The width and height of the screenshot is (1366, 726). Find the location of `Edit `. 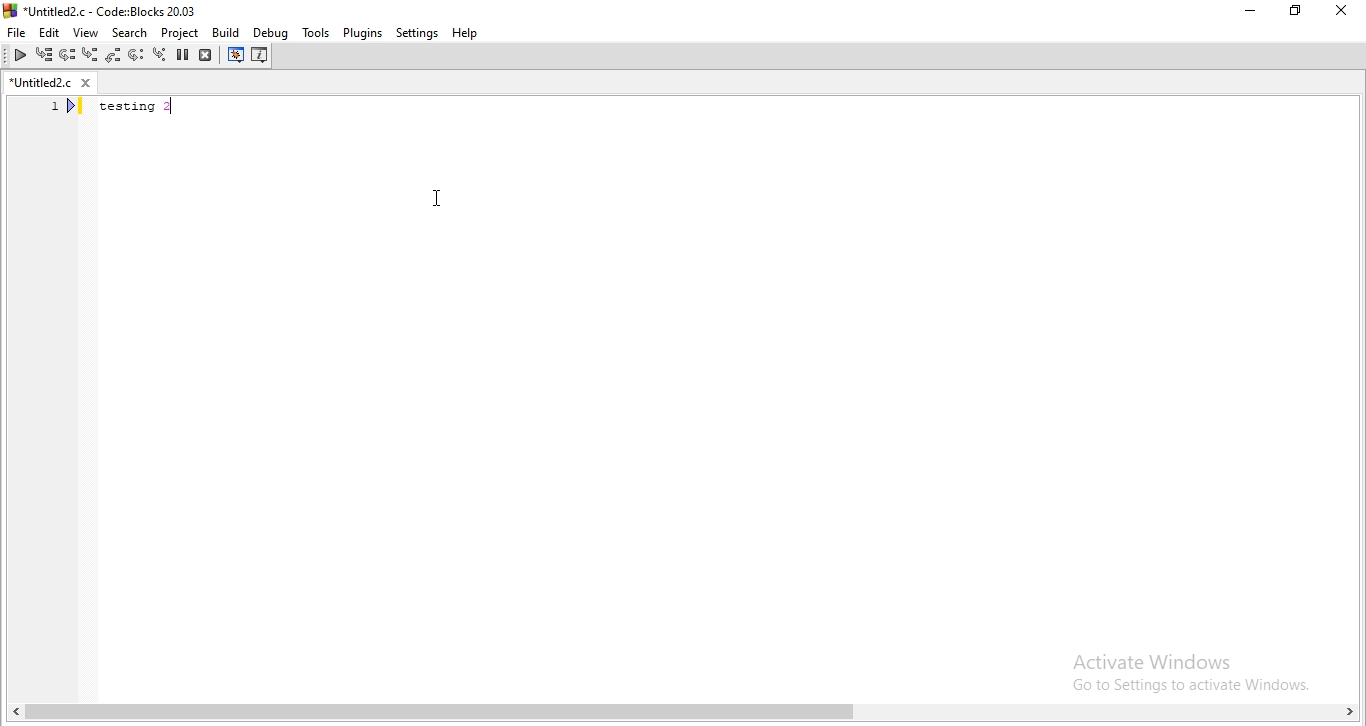

Edit  is located at coordinates (46, 33).